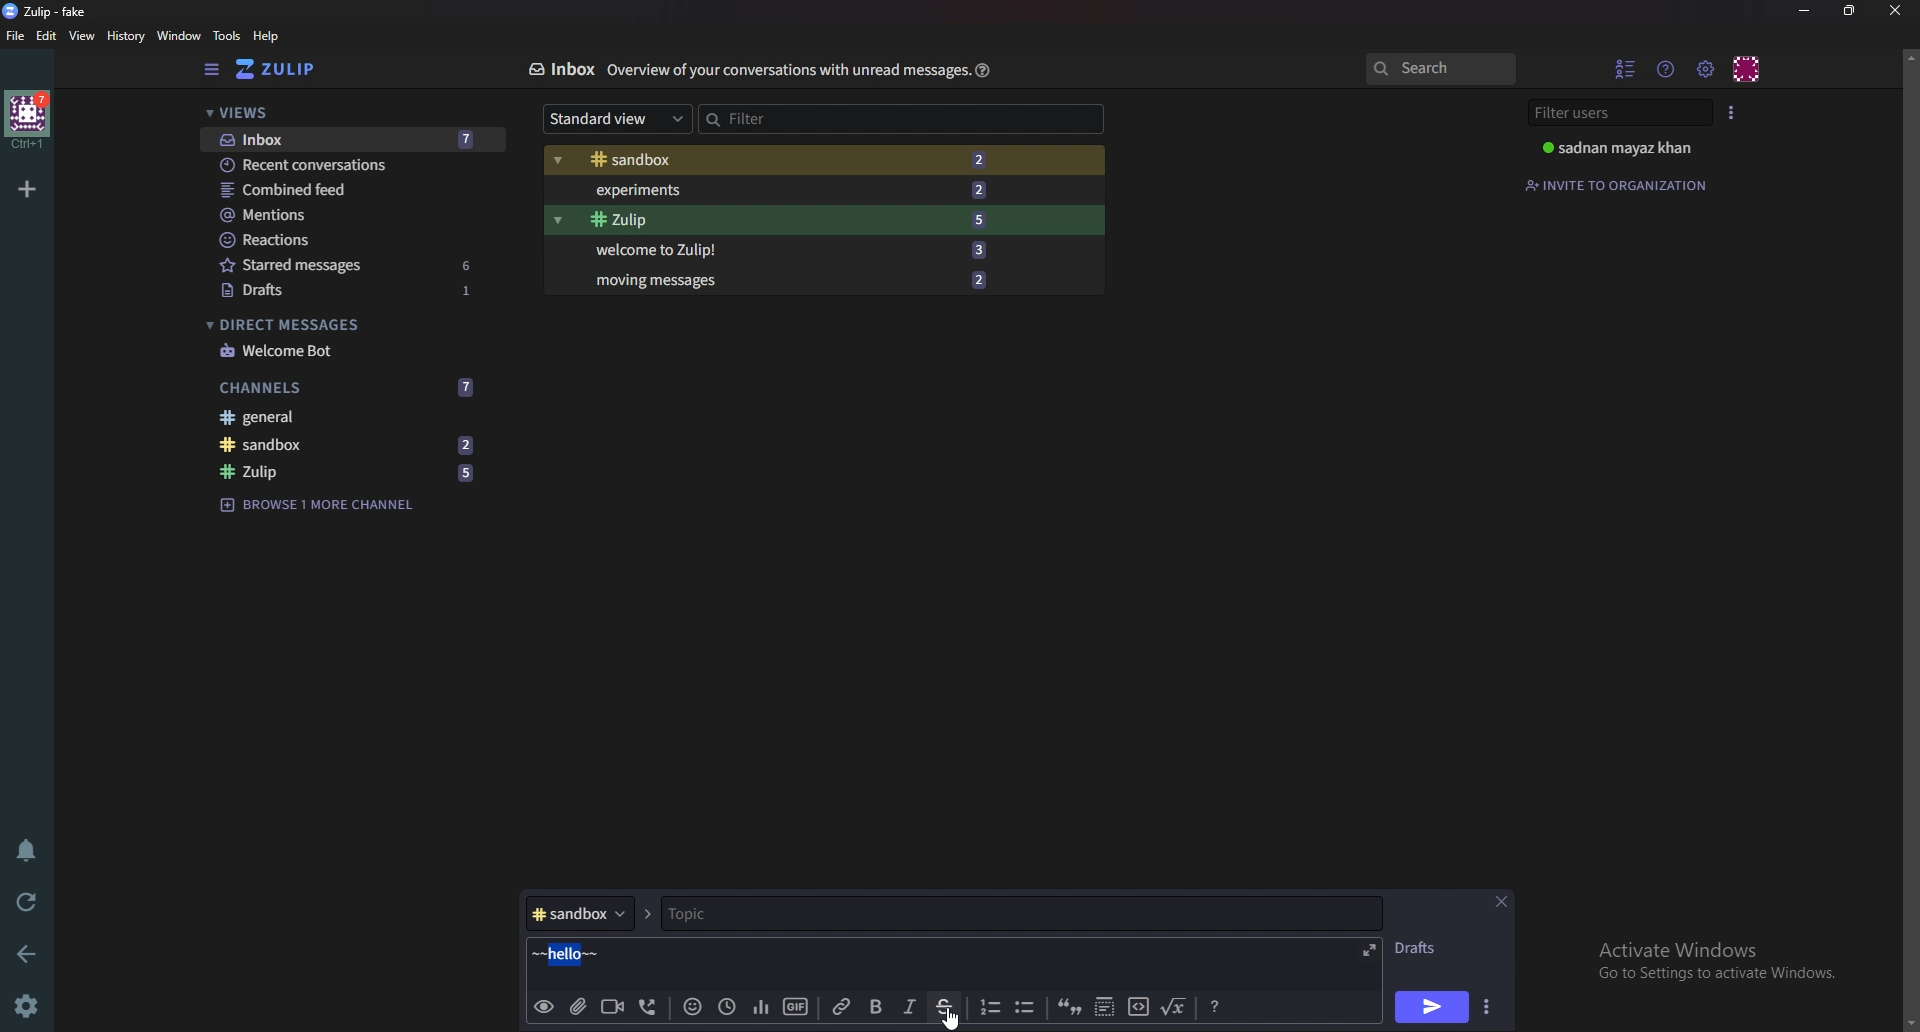 This screenshot has width=1920, height=1032. Describe the element at coordinates (180, 36) in the screenshot. I see `Window` at that location.